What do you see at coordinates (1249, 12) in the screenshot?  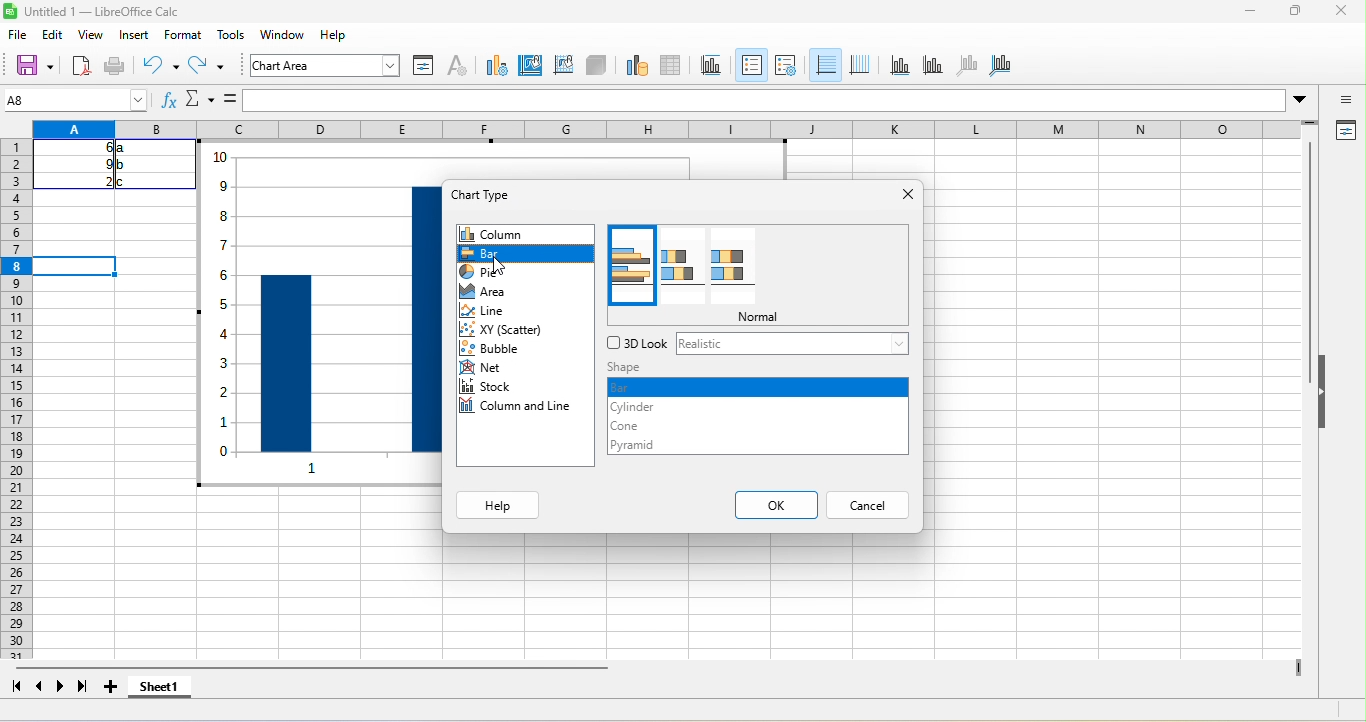 I see `minimize` at bounding box center [1249, 12].